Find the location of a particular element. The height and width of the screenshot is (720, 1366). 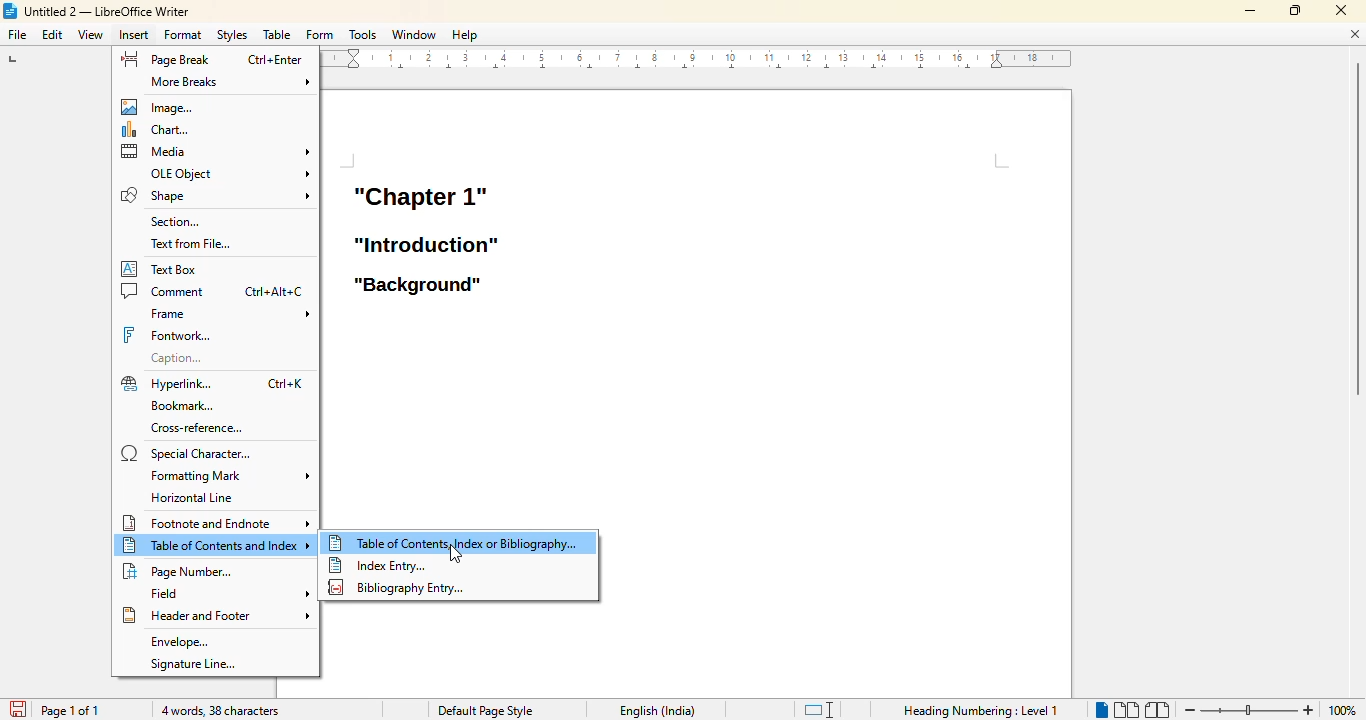

table of contents, index or bibliography is located at coordinates (455, 543).